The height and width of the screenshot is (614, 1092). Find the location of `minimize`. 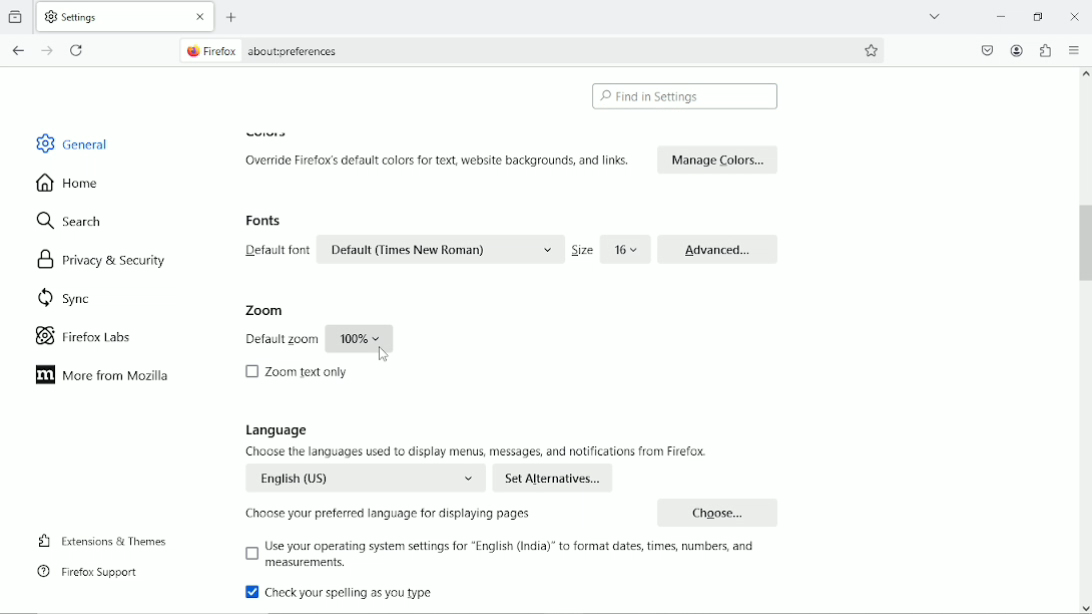

minimize is located at coordinates (998, 15).